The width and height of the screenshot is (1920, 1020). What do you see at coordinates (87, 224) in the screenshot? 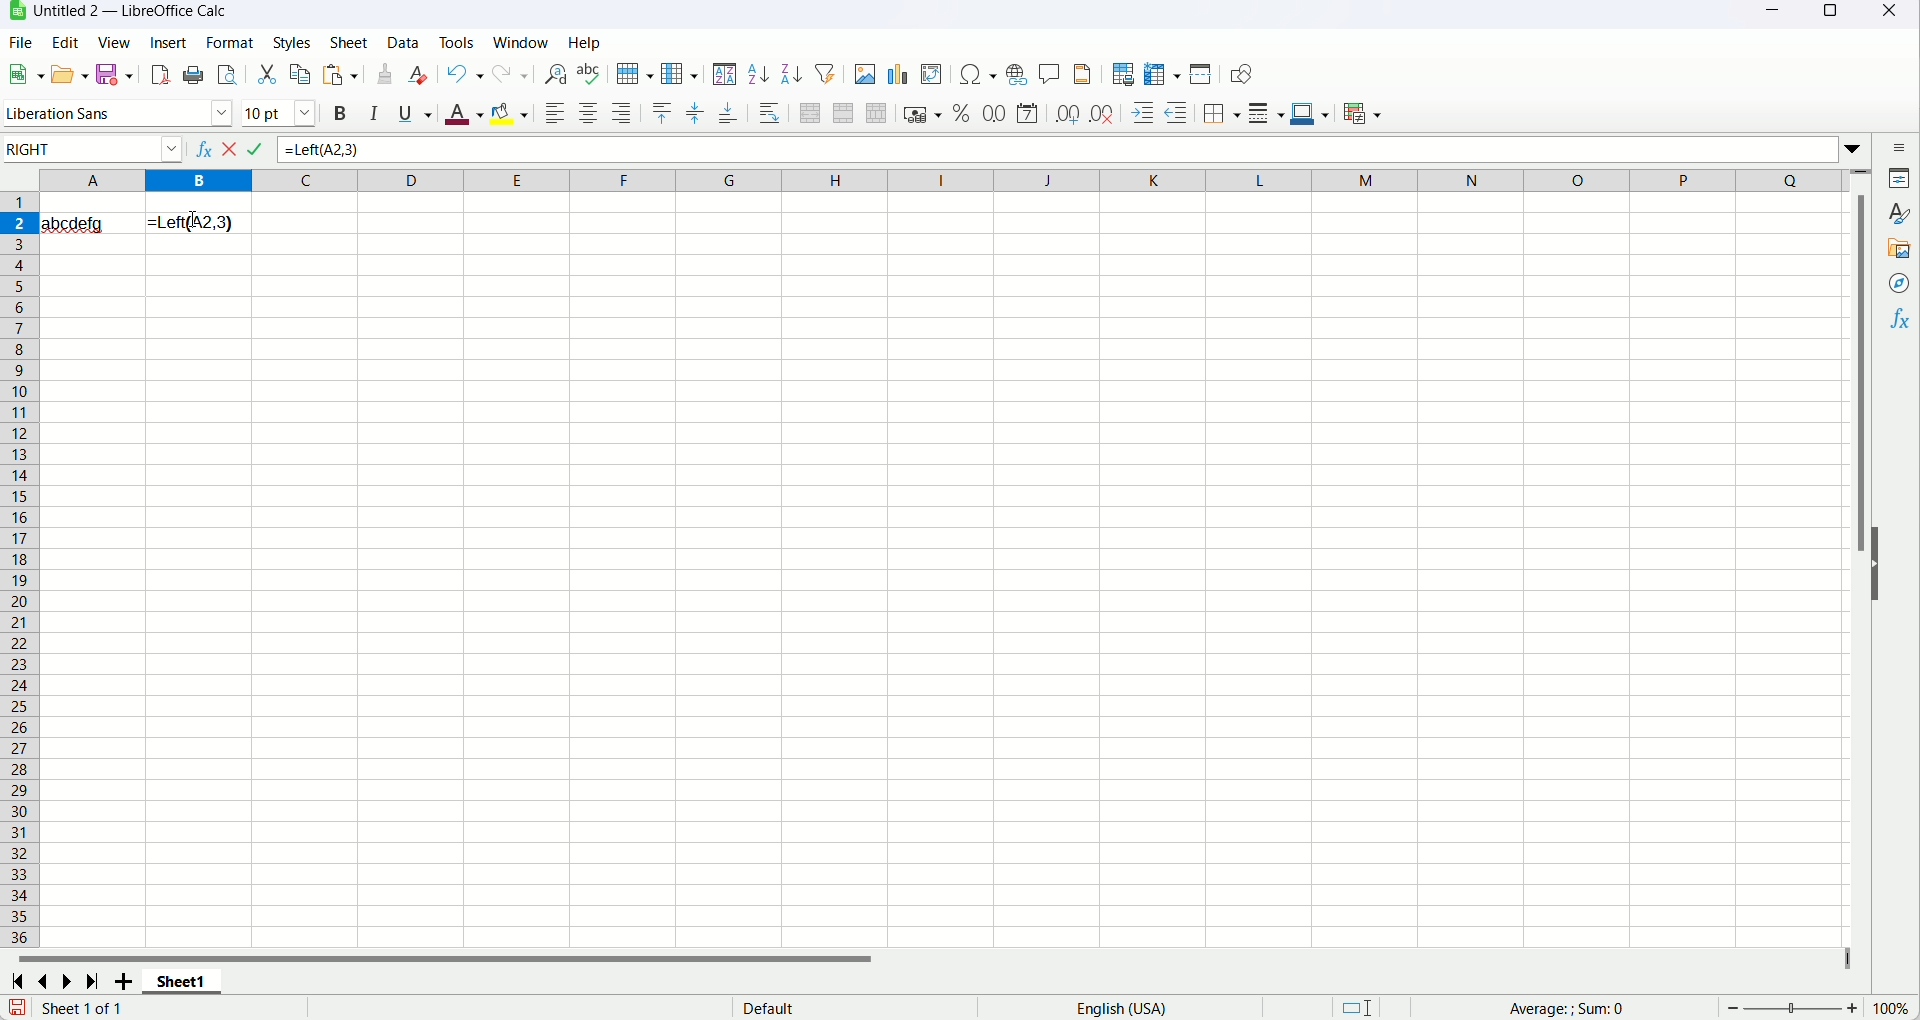
I see `abcdefg` at bounding box center [87, 224].